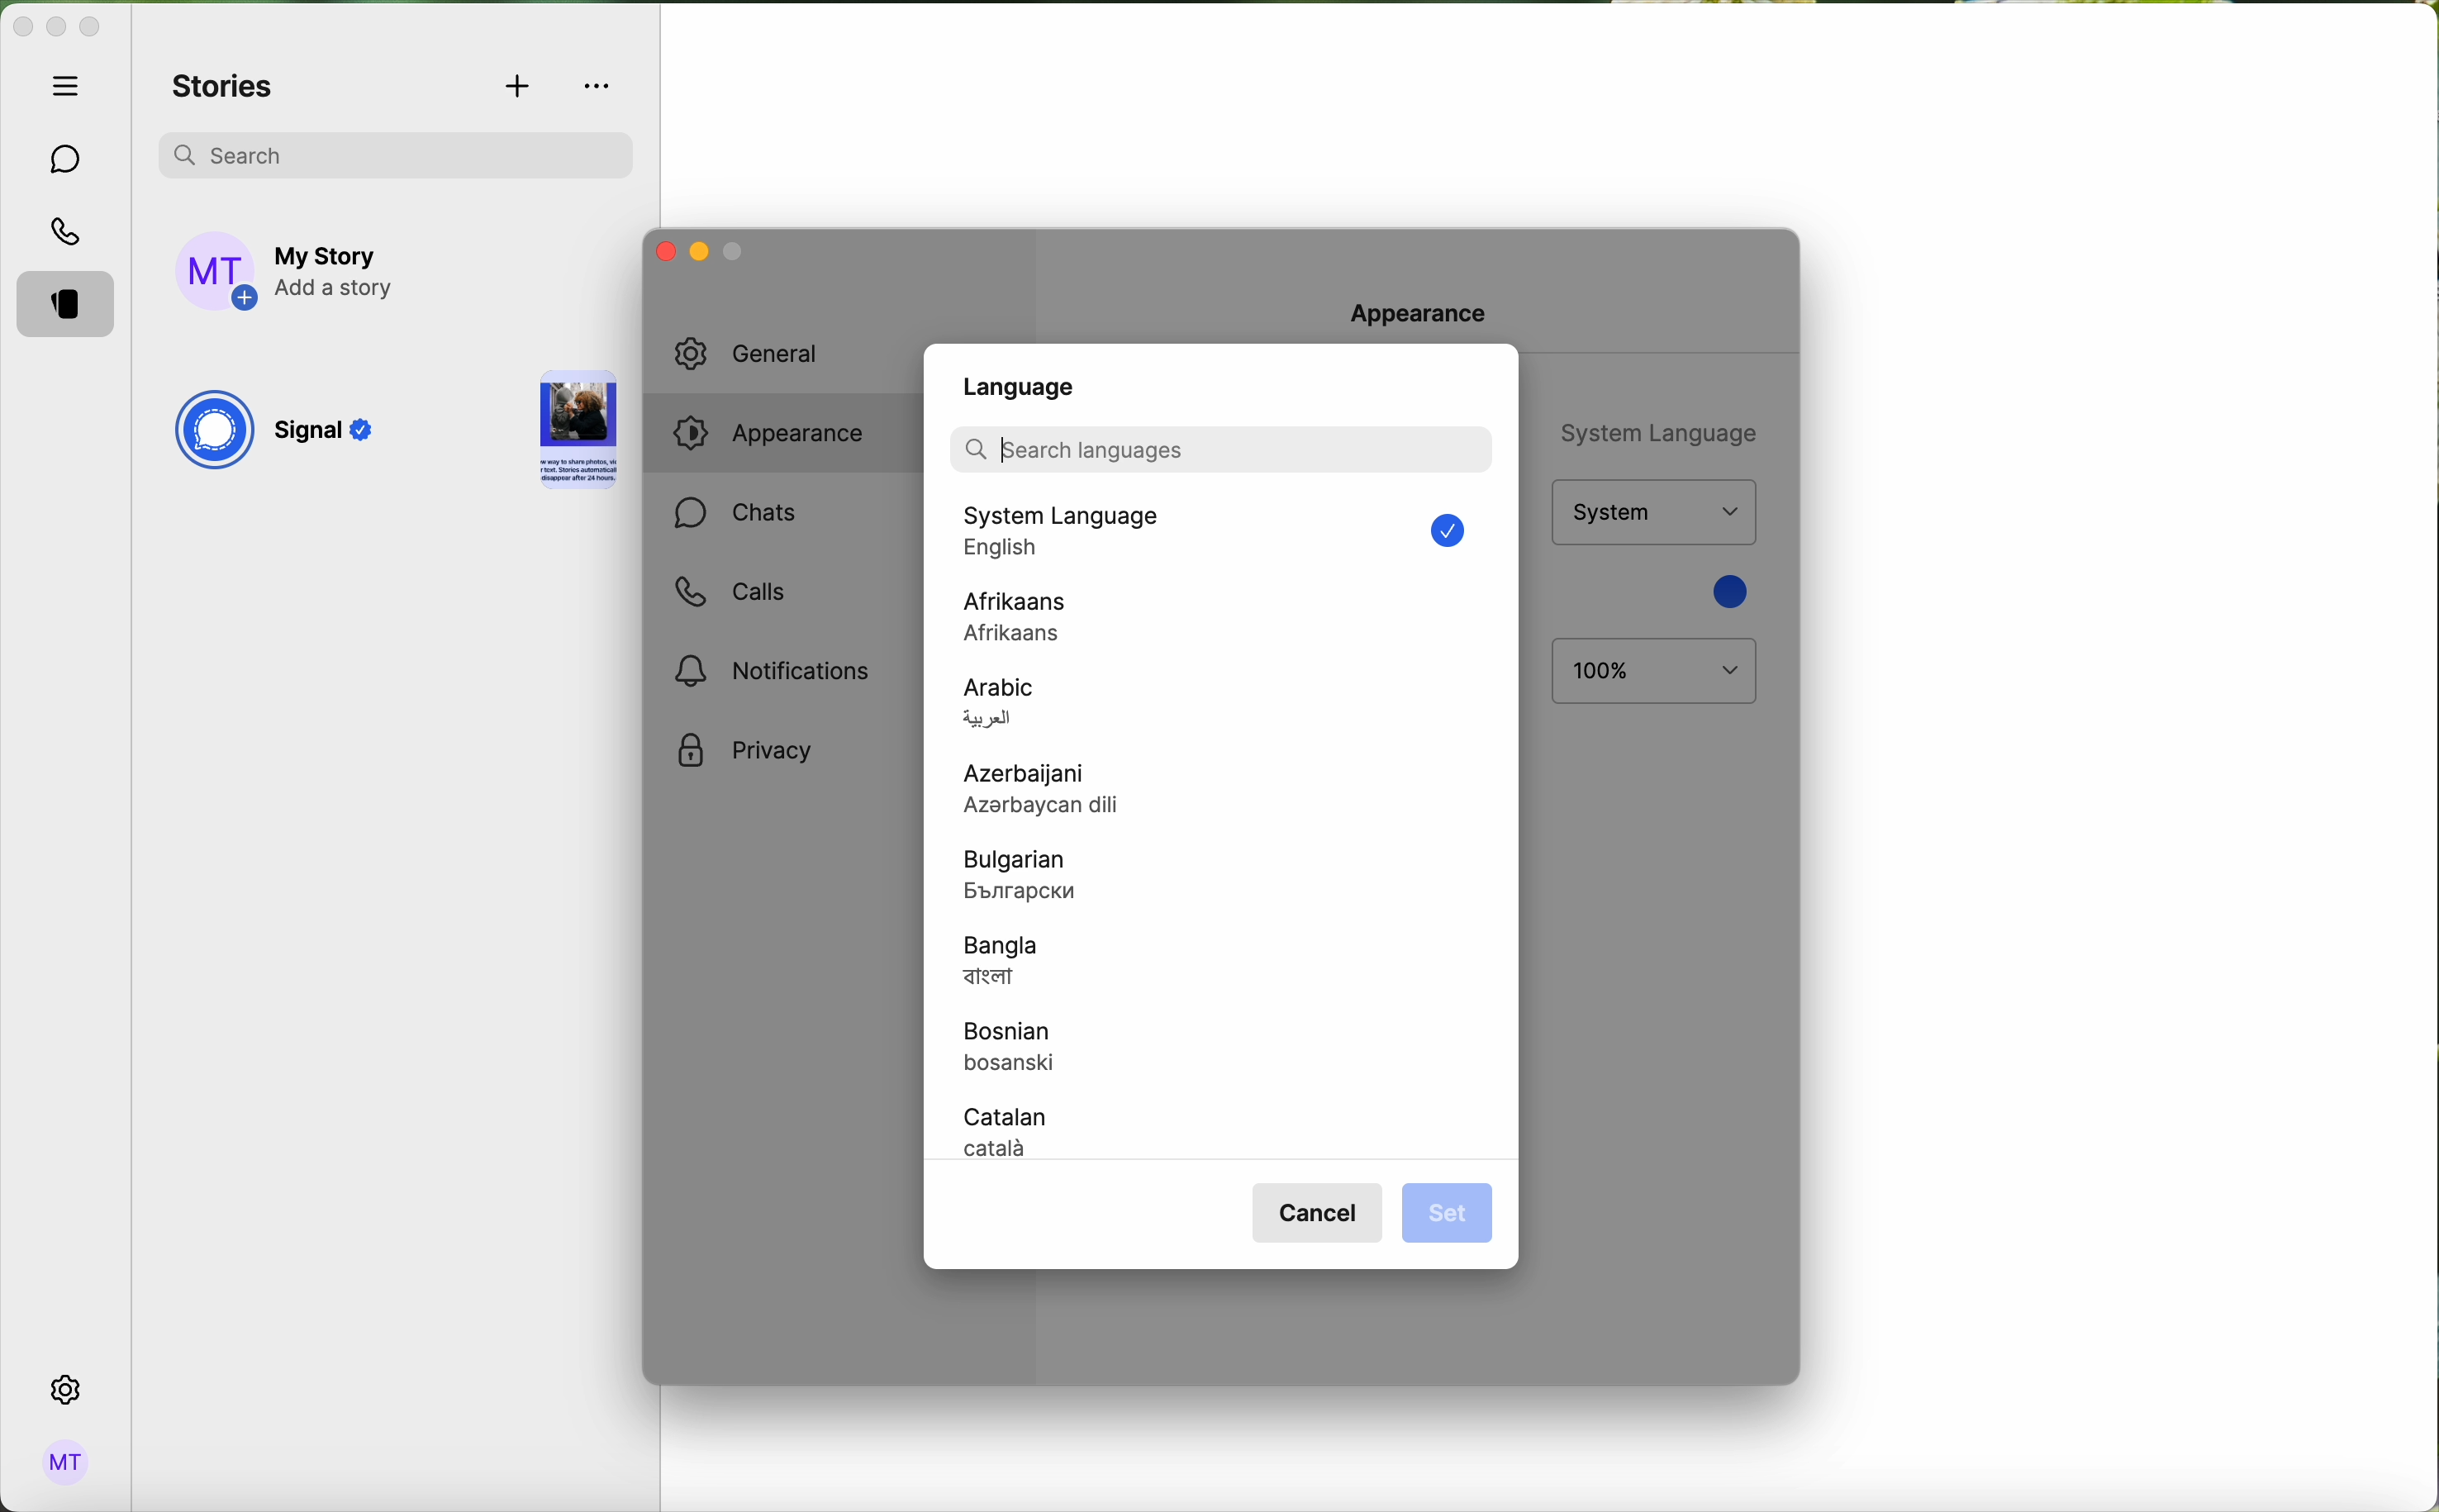 The image size is (2439, 1512). Describe the element at coordinates (736, 256) in the screenshot. I see `minimise` at that location.